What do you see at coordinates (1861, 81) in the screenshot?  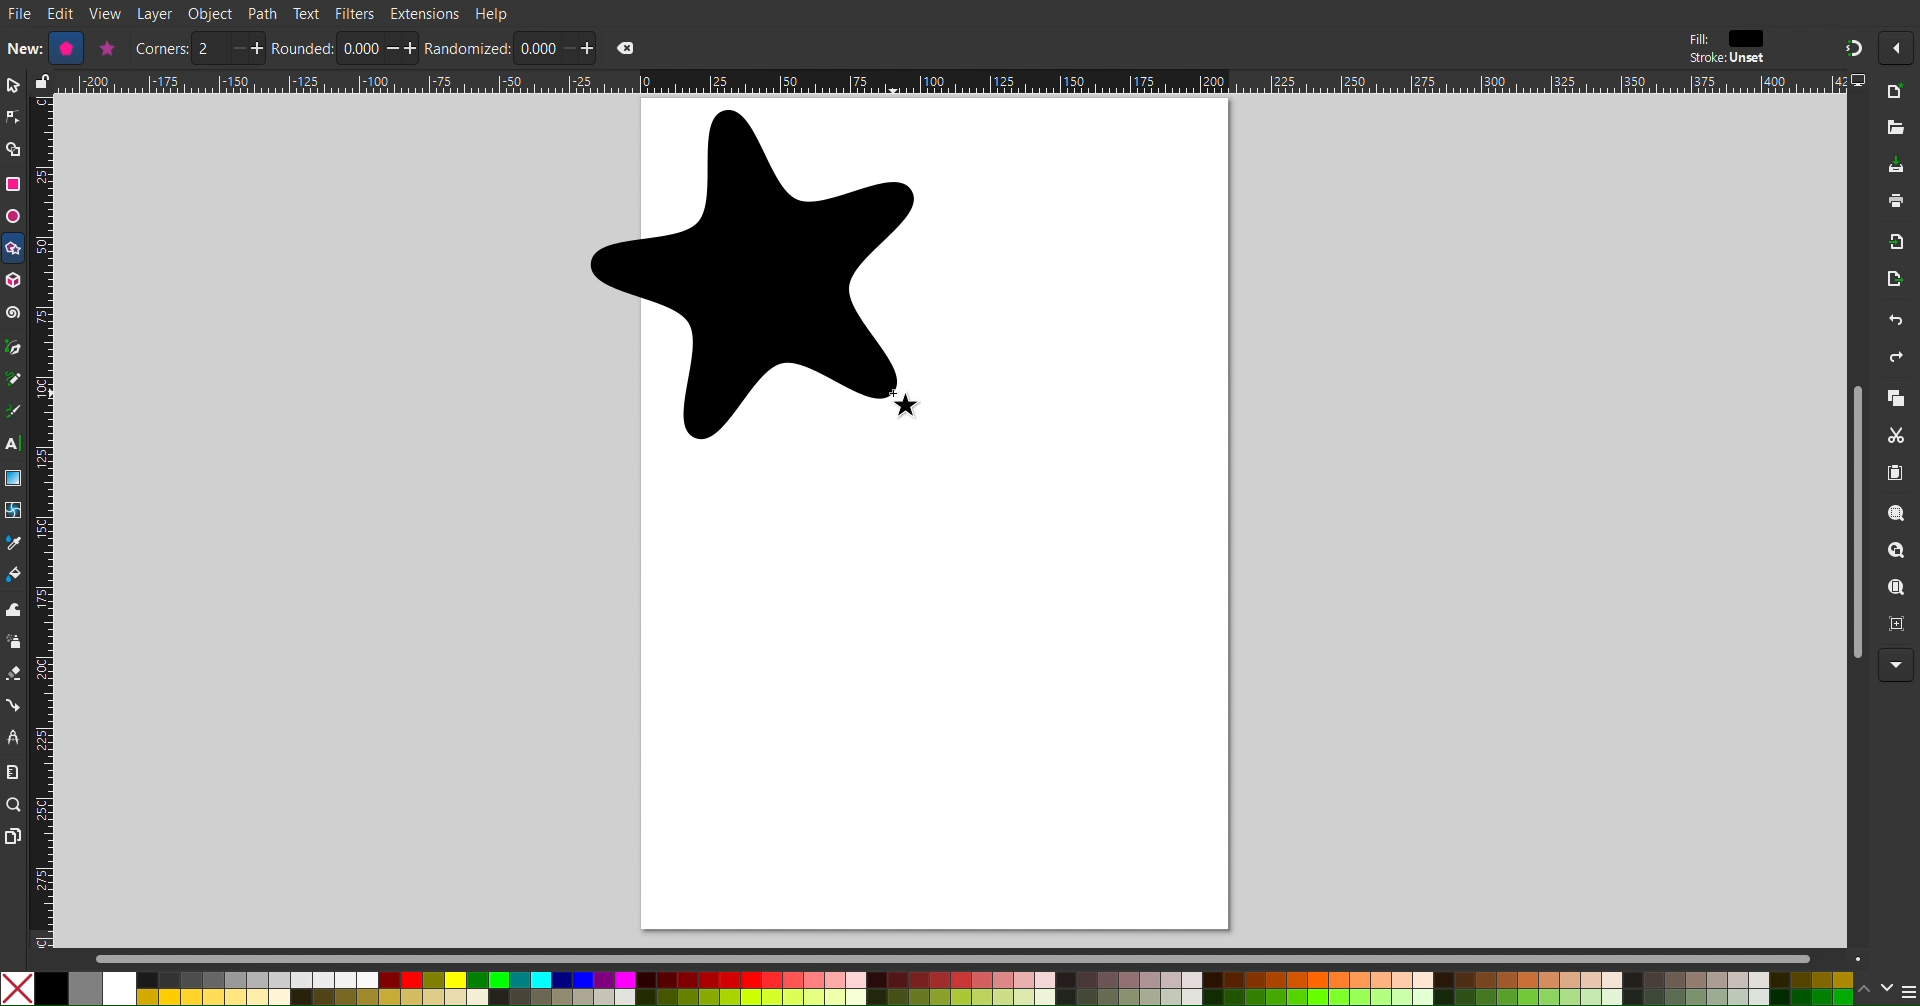 I see `computer icon` at bounding box center [1861, 81].